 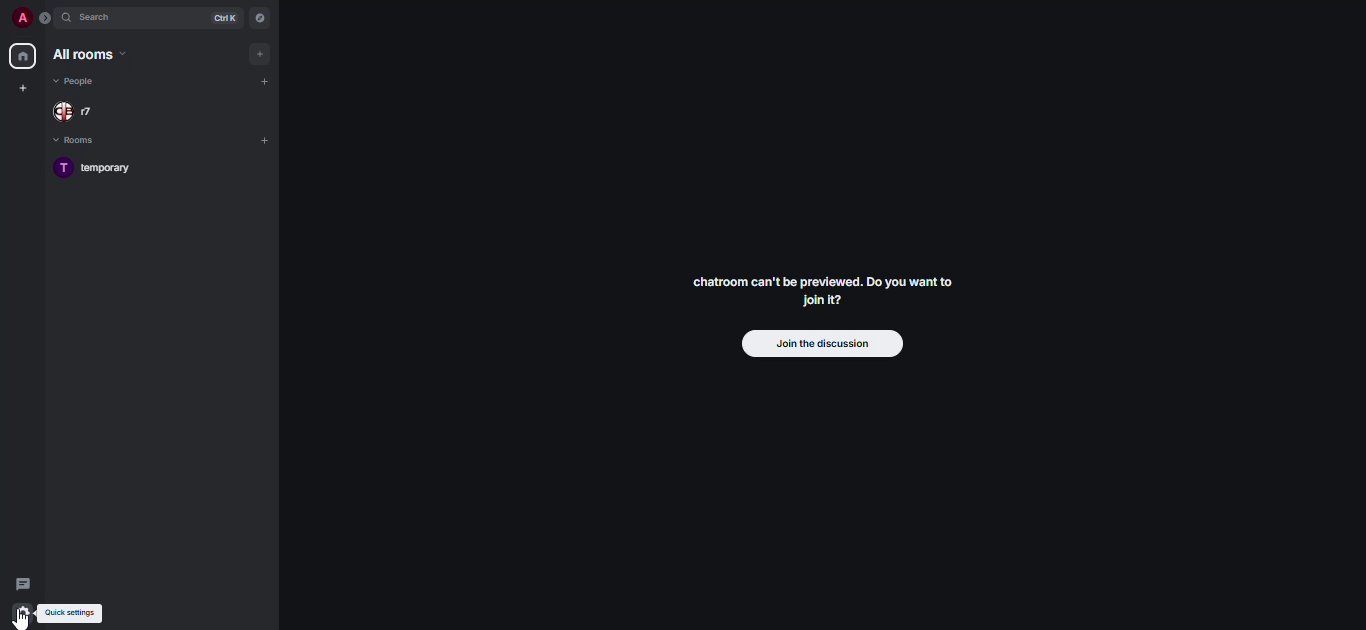 What do you see at coordinates (267, 82) in the screenshot?
I see `add` at bounding box center [267, 82].